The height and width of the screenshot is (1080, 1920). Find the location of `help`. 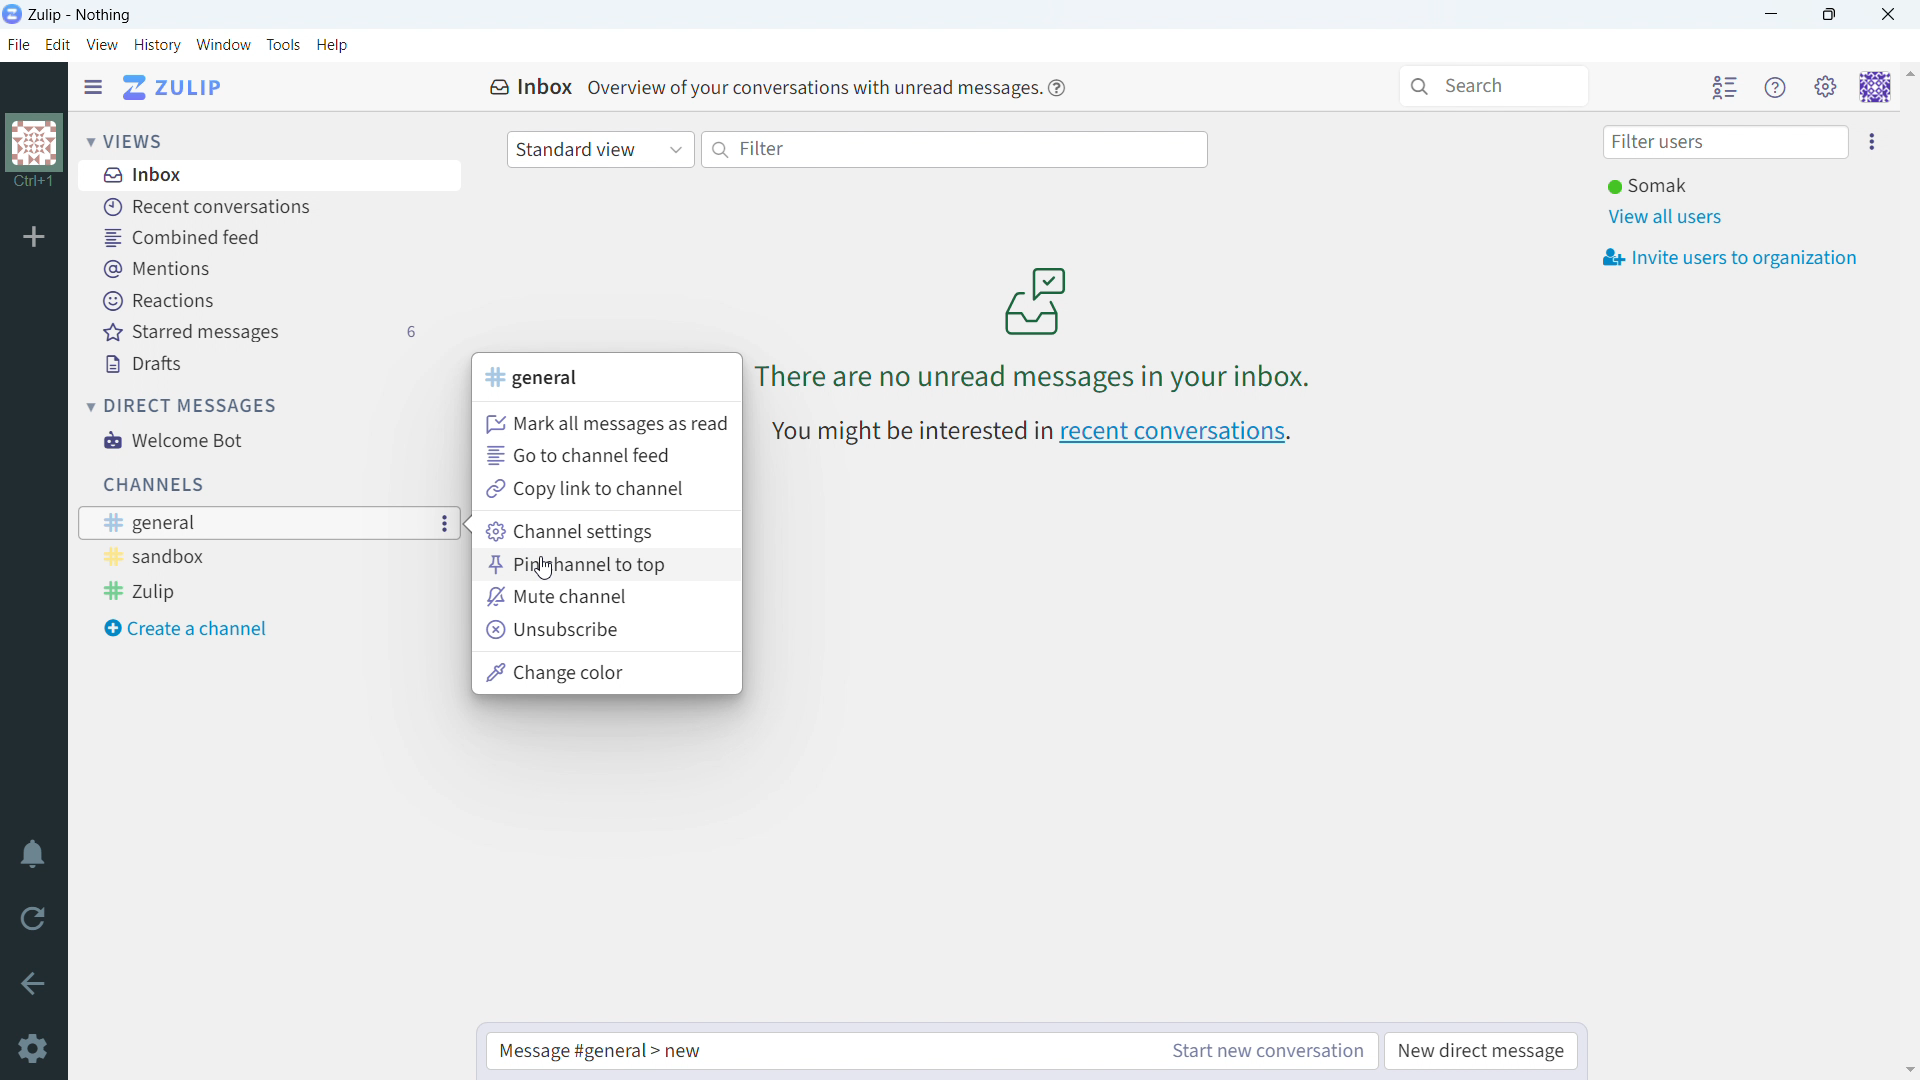

help is located at coordinates (332, 46).